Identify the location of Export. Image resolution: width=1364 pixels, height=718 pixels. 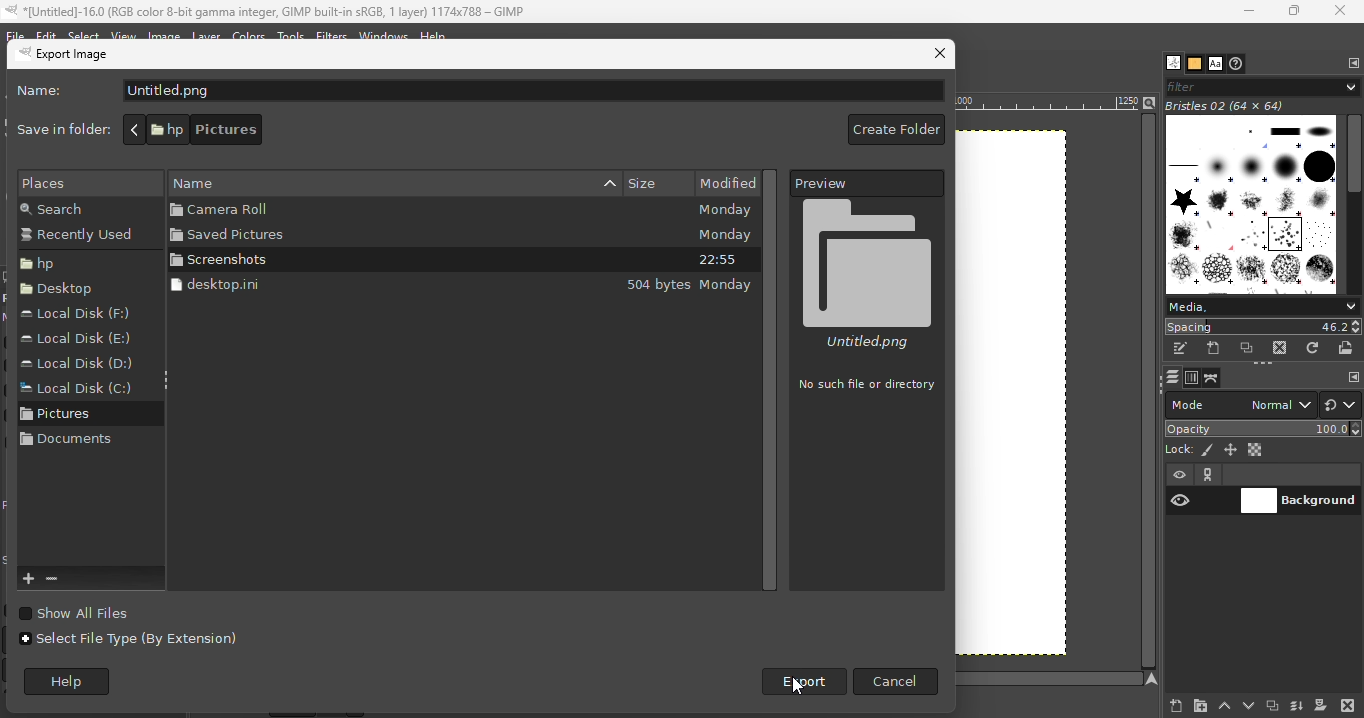
(798, 682).